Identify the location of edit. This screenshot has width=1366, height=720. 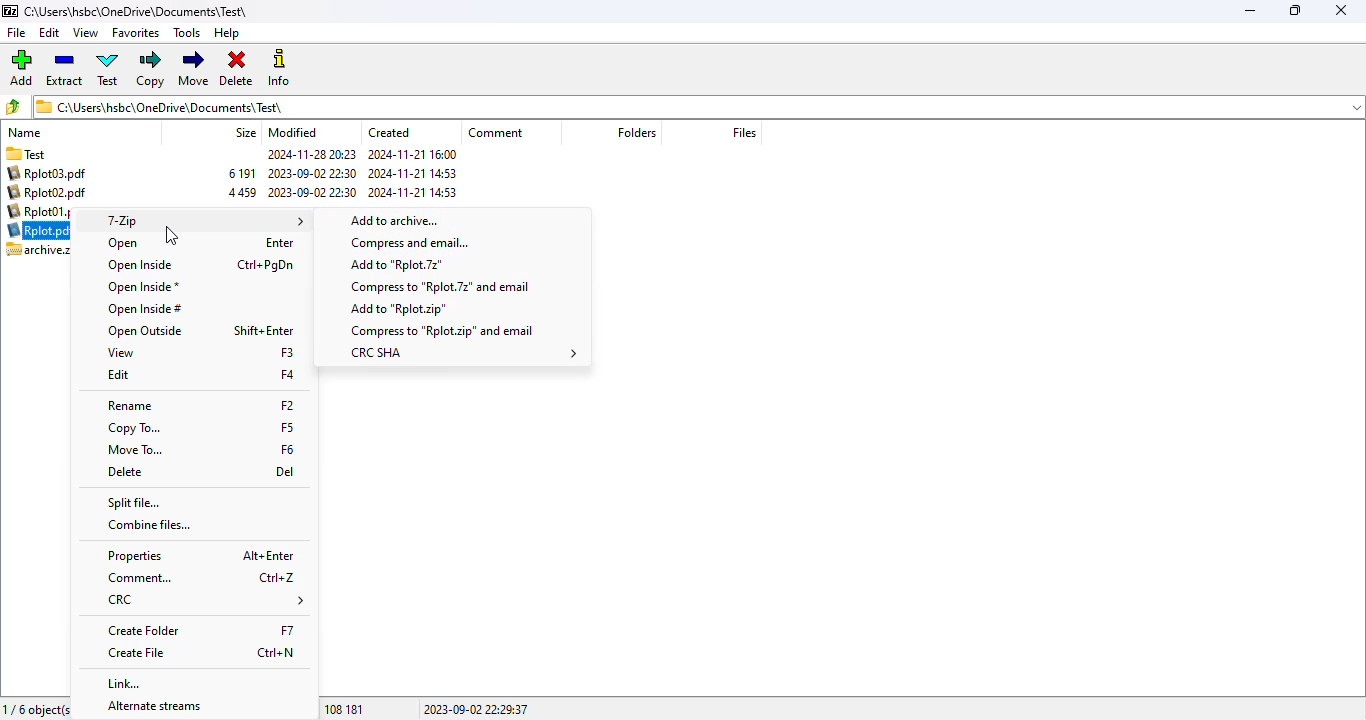
(50, 32).